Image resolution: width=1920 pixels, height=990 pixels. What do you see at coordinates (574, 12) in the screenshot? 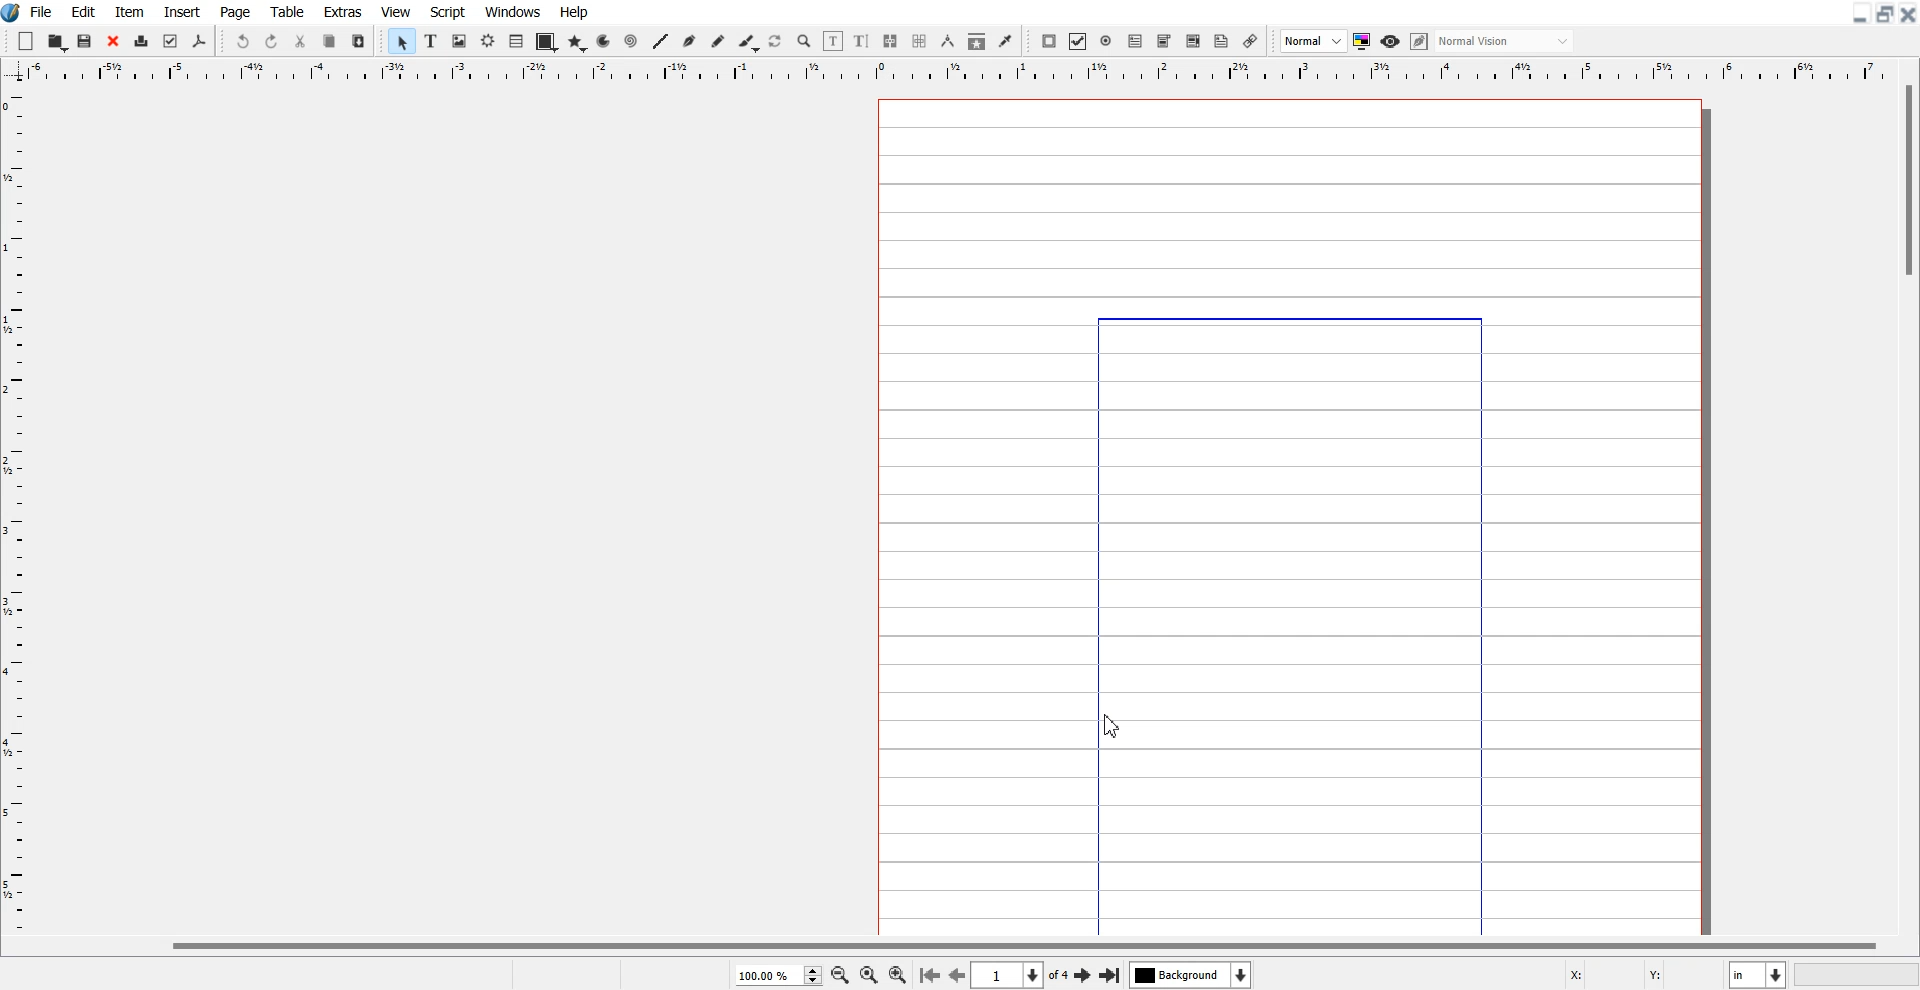
I see `Help` at bounding box center [574, 12].